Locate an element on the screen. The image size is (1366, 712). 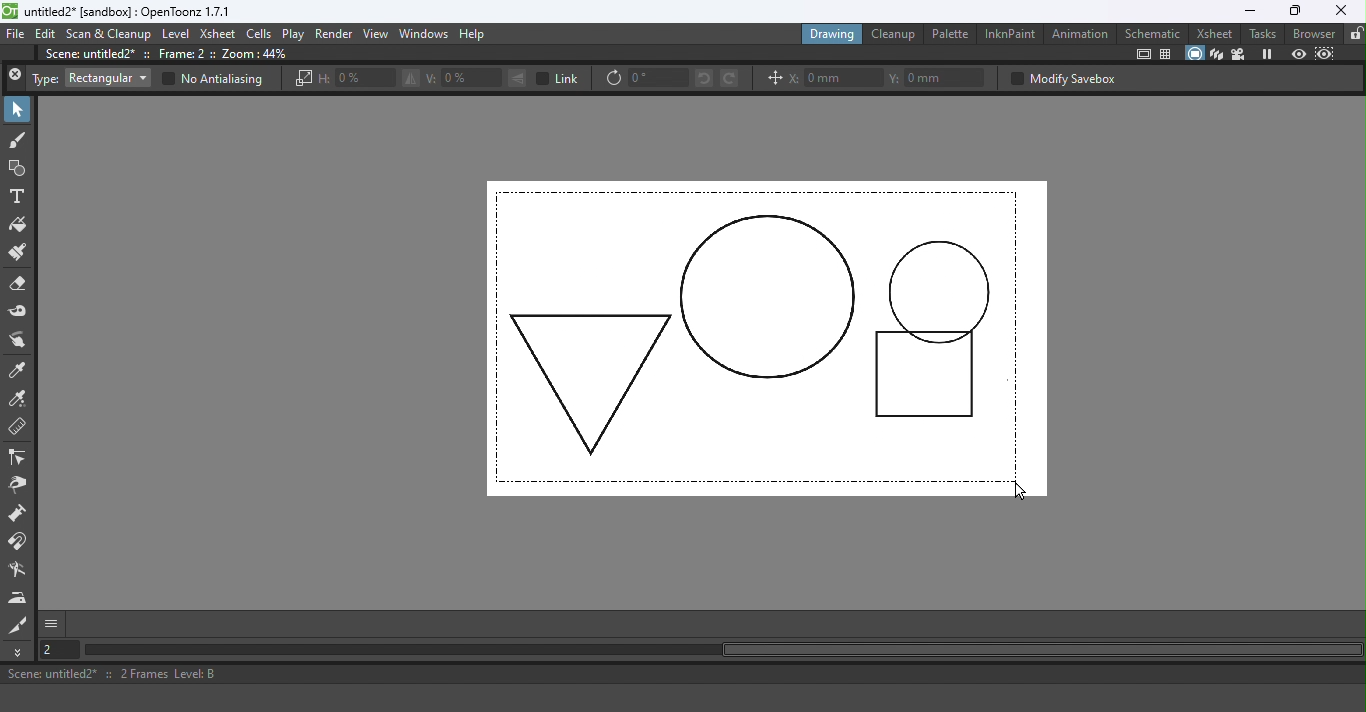
Geometric tool is located at coordinates (18, 168).